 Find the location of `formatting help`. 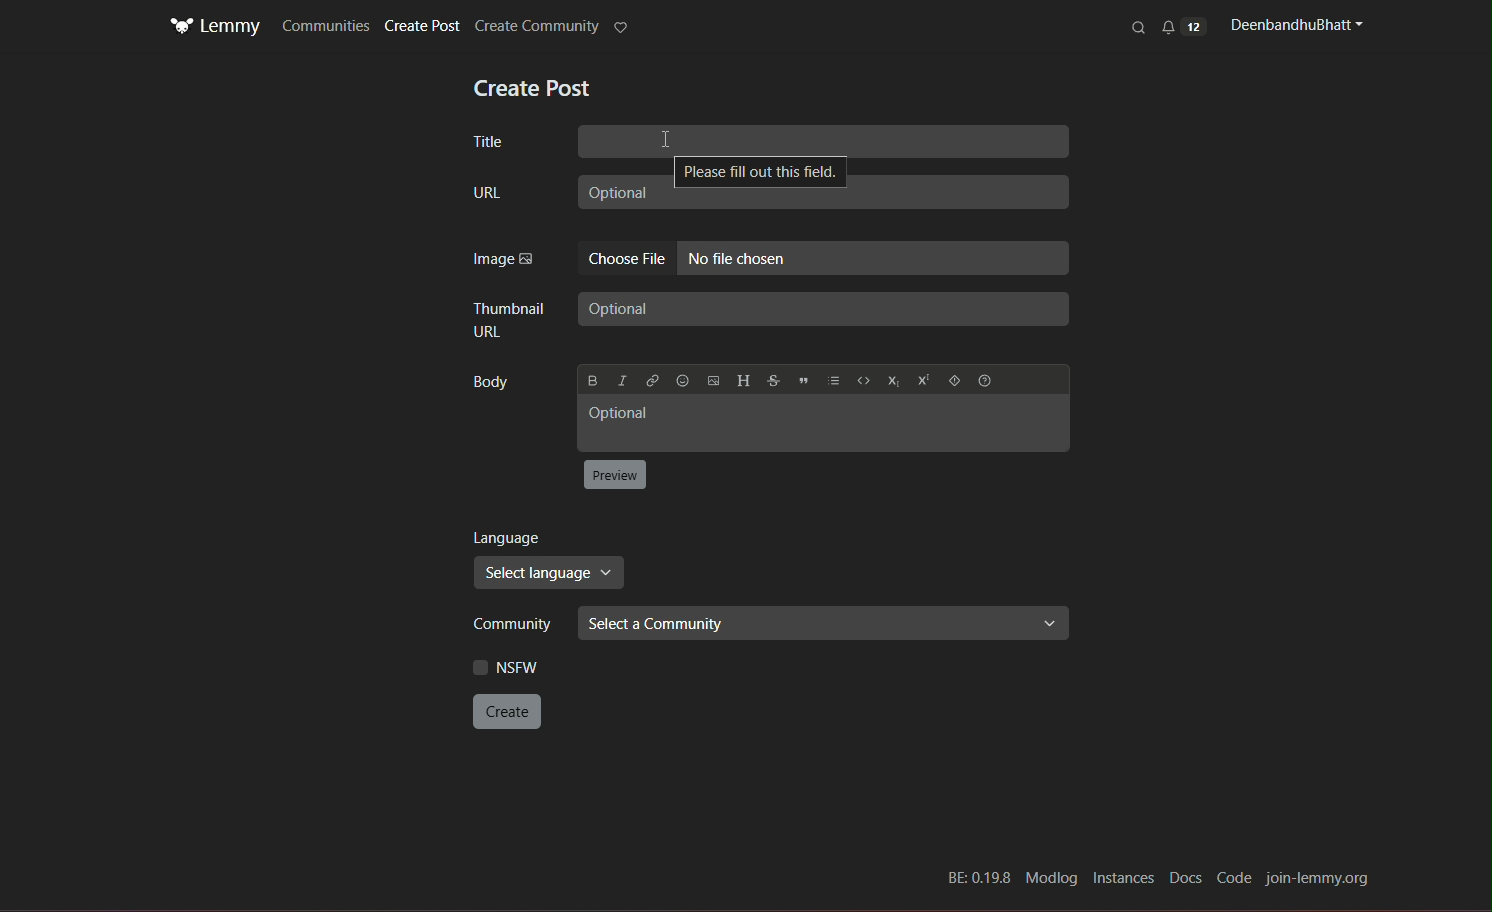

formatting help is located at coordinates (986, 379).